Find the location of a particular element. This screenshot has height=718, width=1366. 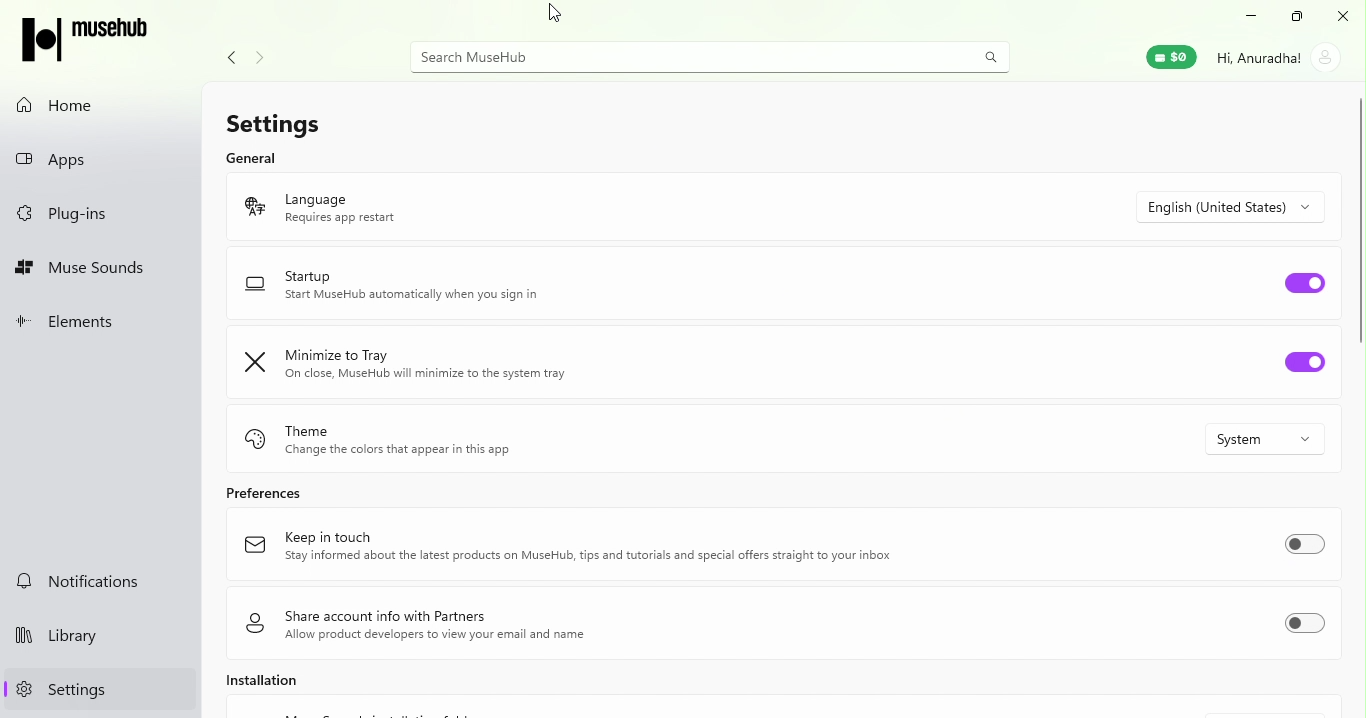

Notifications is located at coordinates (100, 581).